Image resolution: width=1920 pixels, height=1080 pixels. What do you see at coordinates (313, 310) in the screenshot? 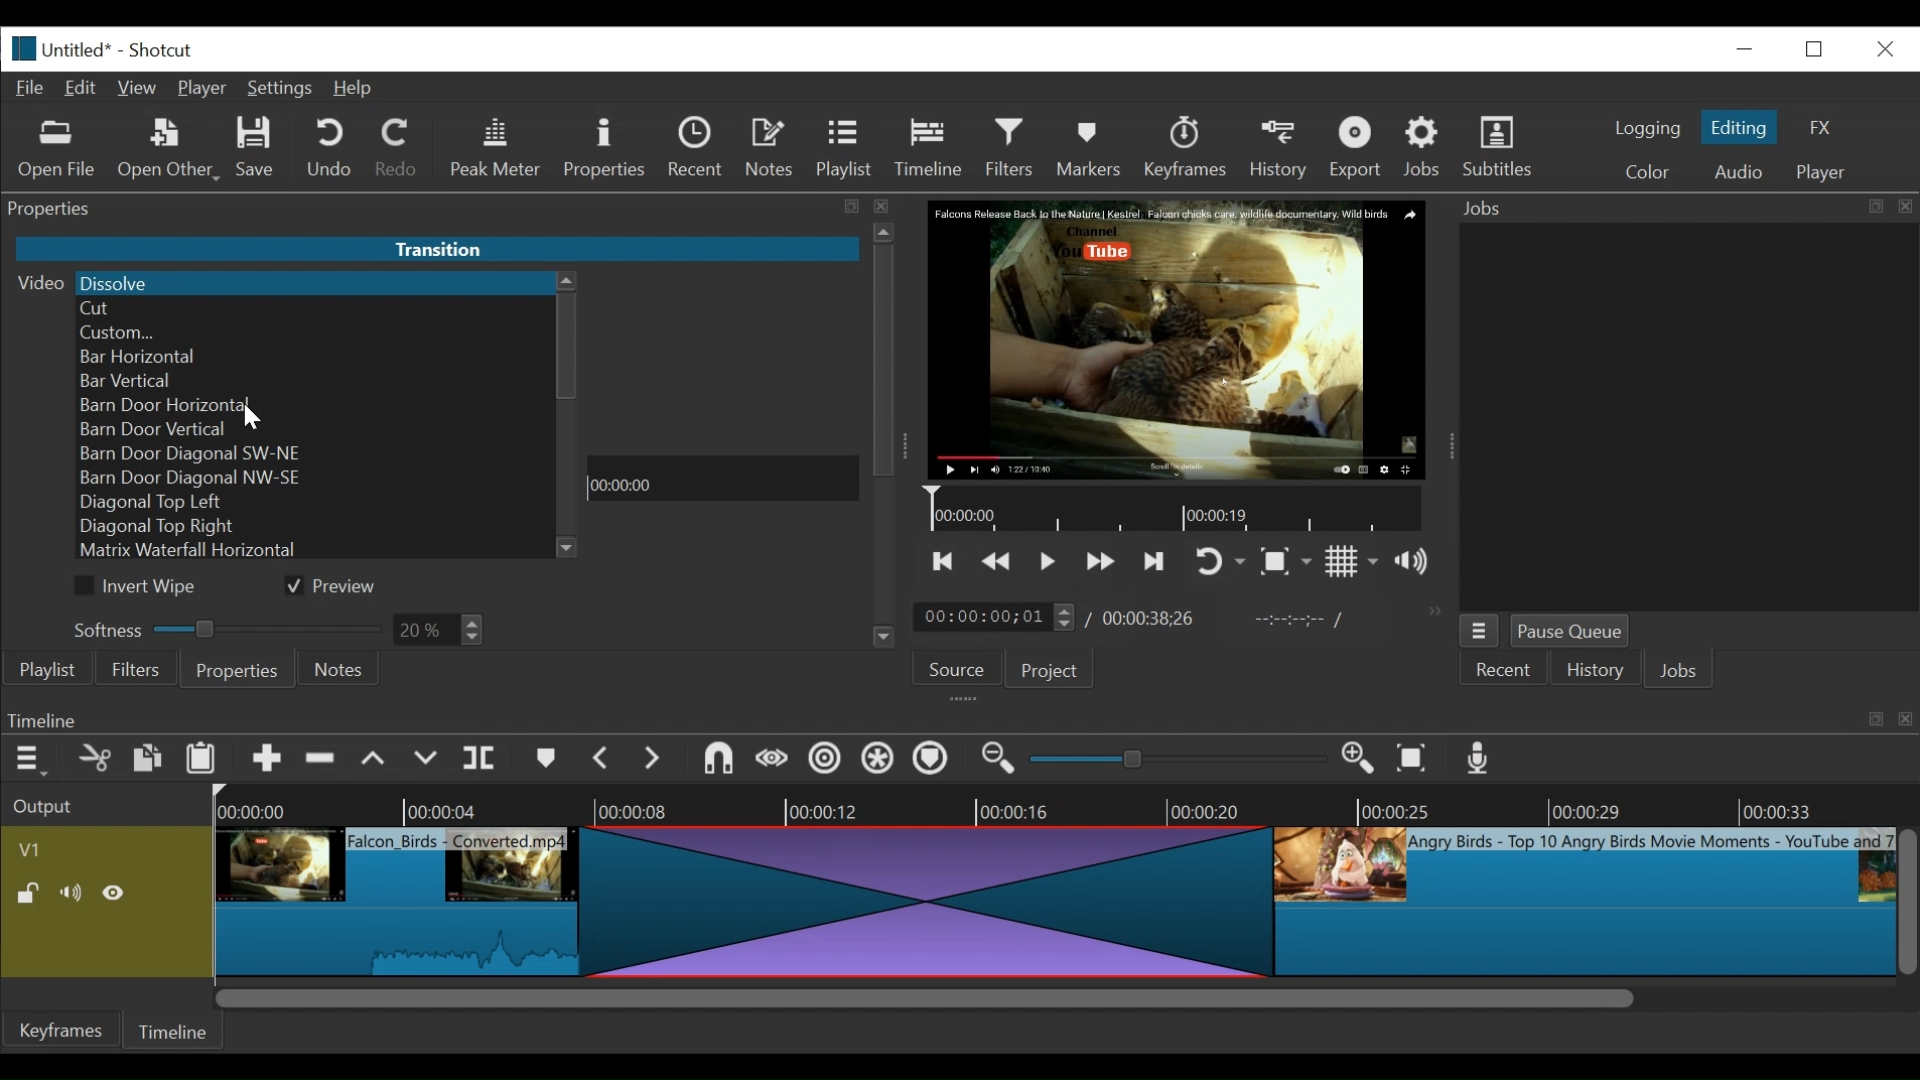
I see `Cut` at bounding box center [313, 310].